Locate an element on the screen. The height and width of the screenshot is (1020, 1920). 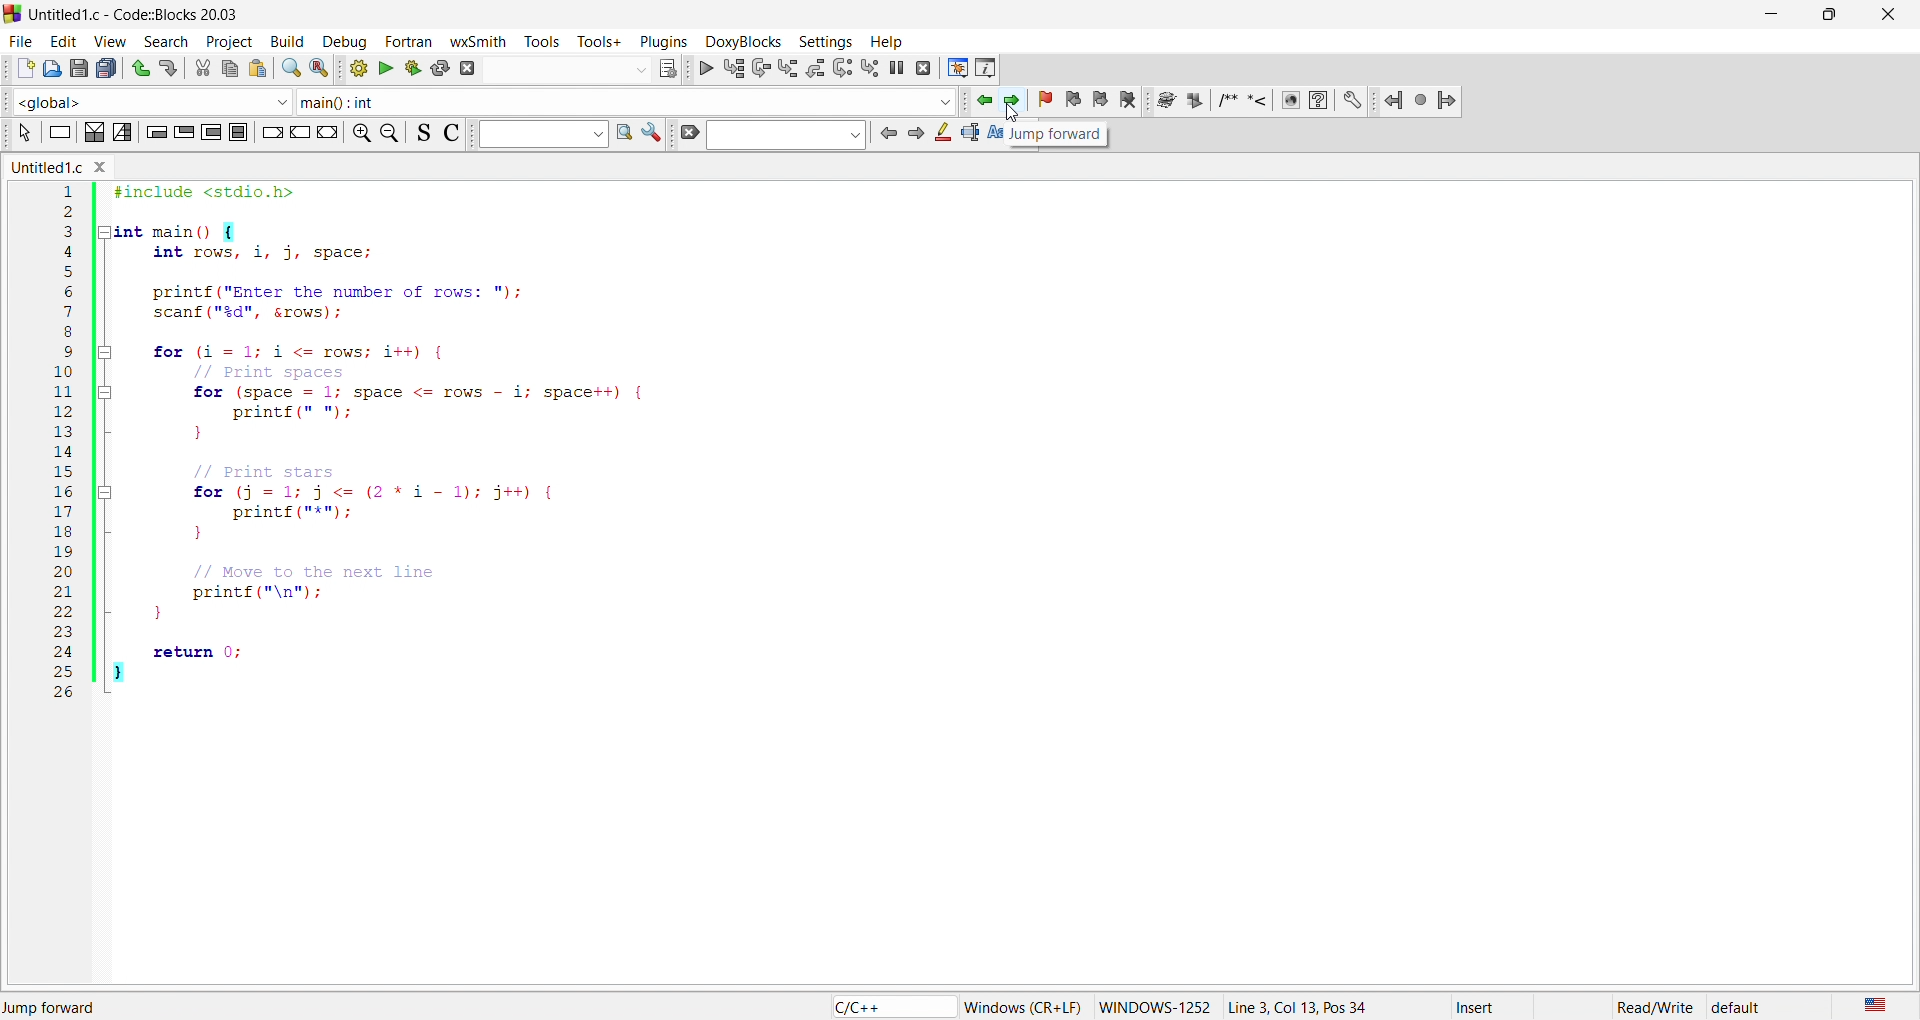
icon is located at coordinates (237, 134).